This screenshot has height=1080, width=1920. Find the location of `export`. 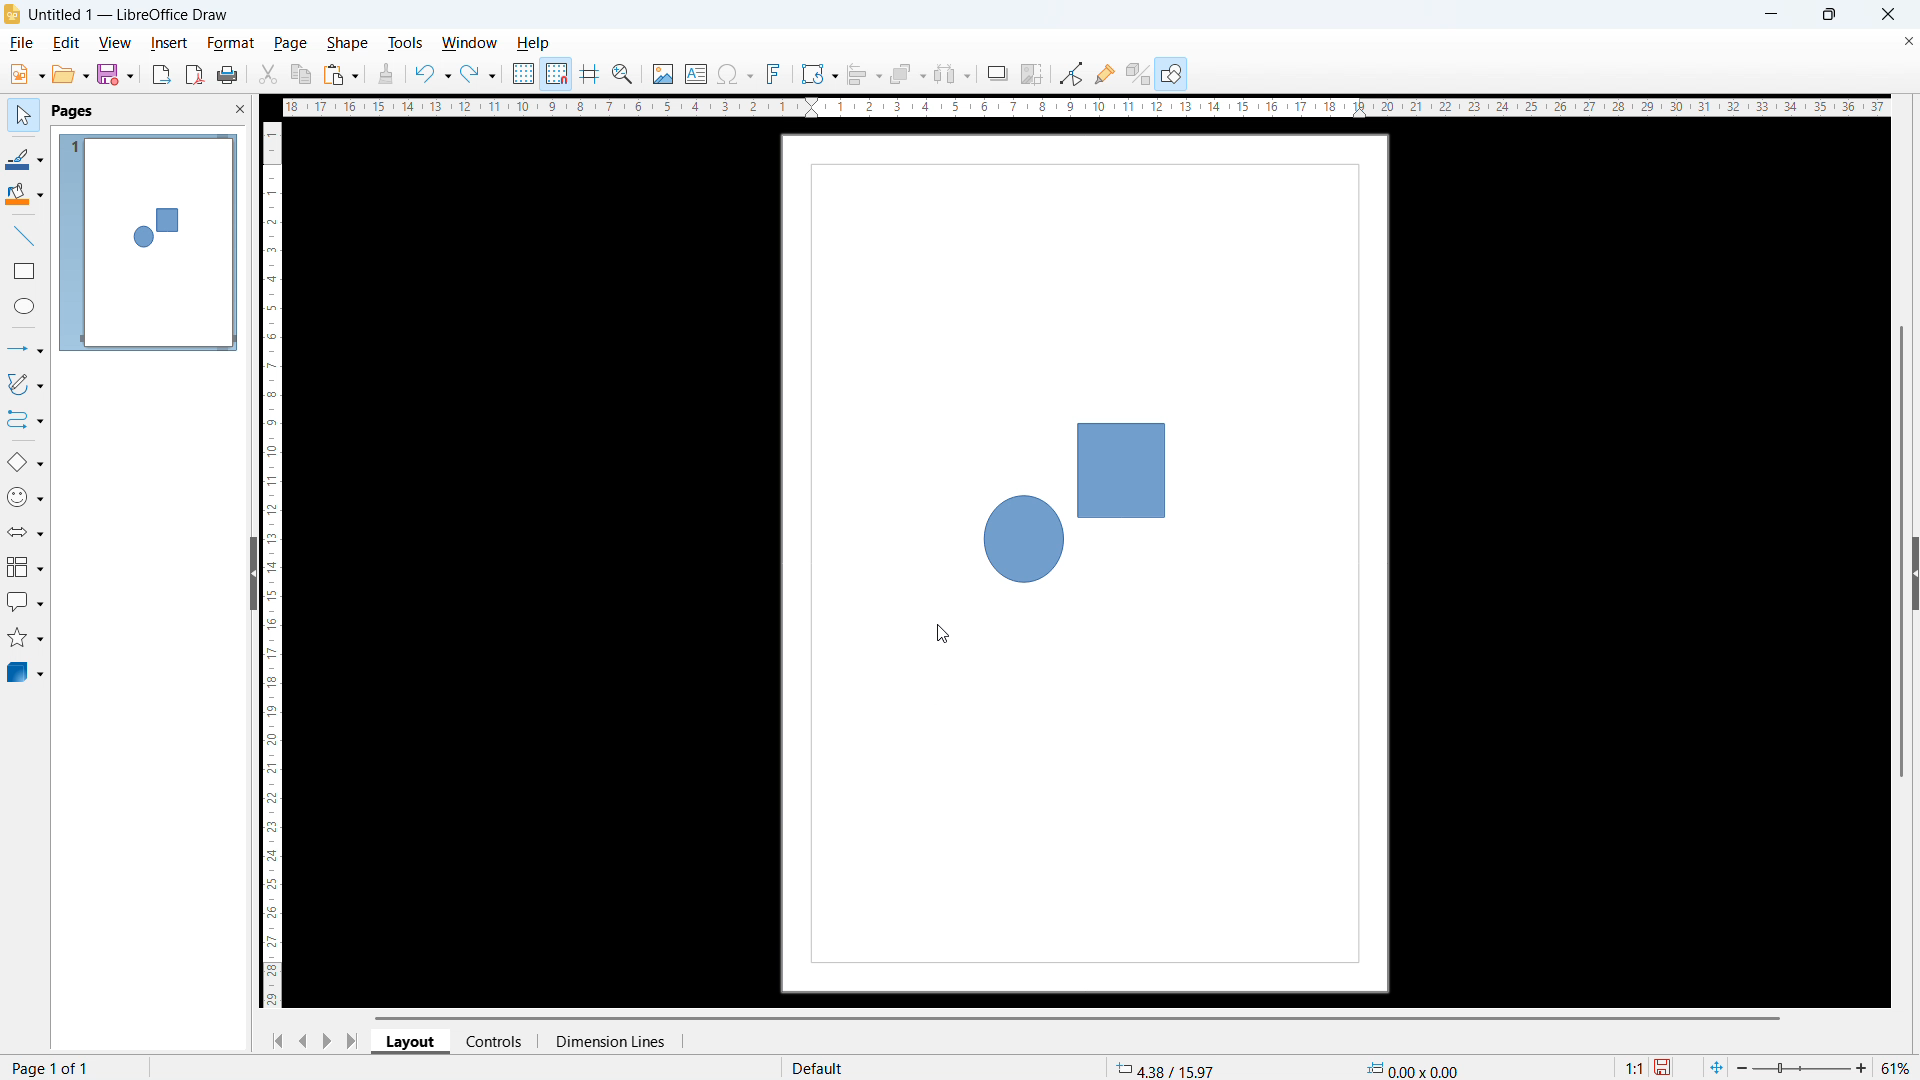

export is located at coordinates (163, 76).